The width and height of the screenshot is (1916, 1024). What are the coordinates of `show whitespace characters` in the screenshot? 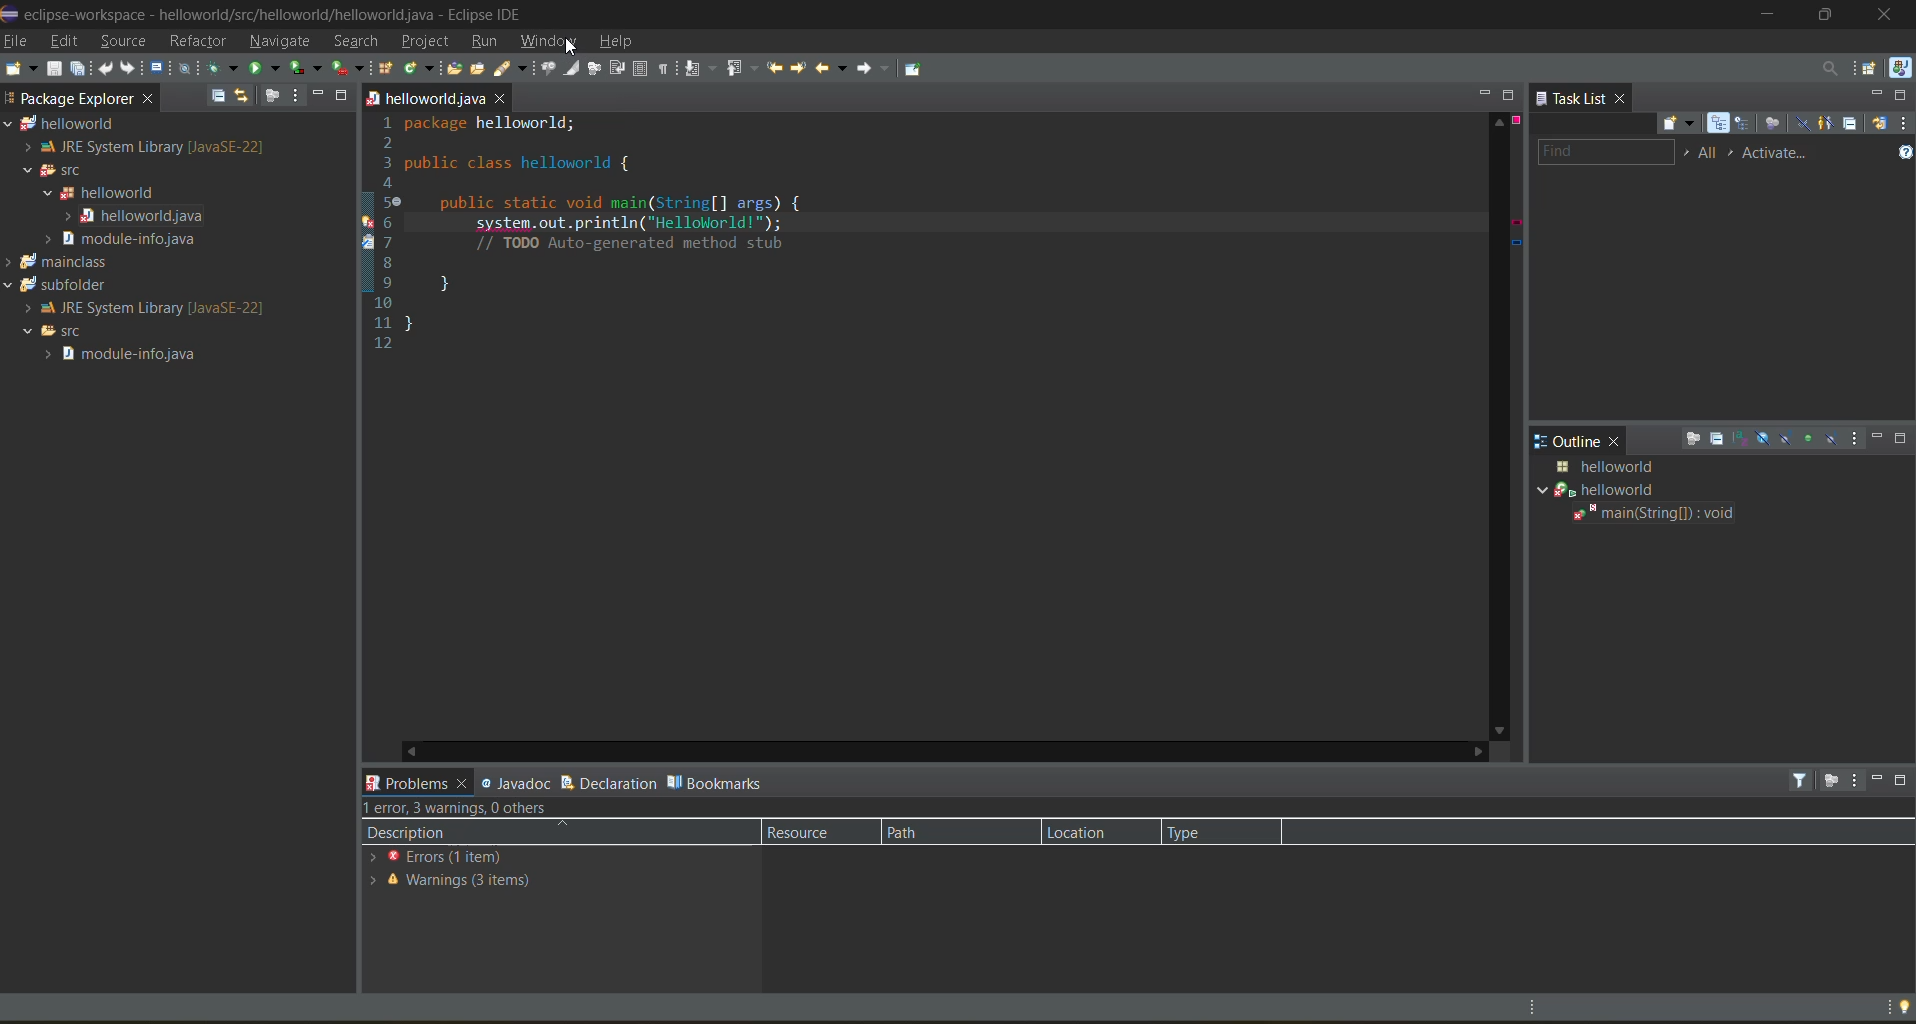 It's located at (663, 71).